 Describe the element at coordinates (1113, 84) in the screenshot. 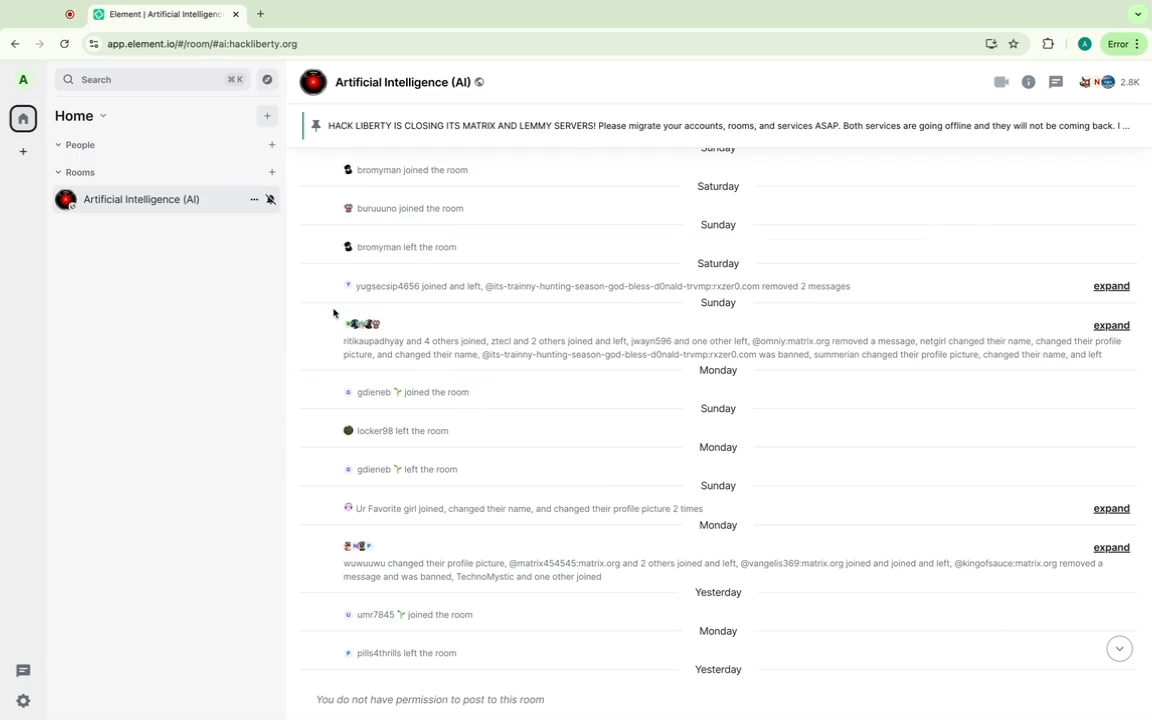

I see `People` at that location.